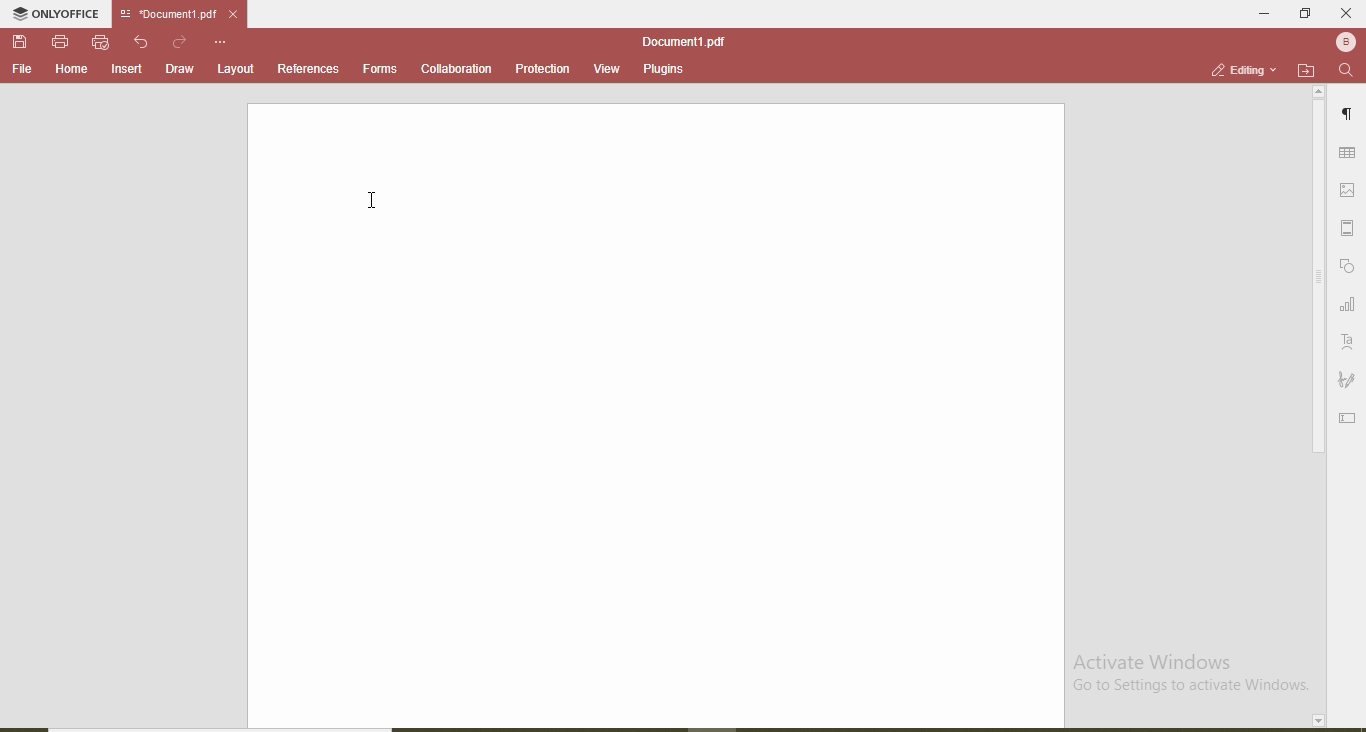 This screenshot has height=732, width=1366. What do you see at coordinates (455, 69) in the screenshot?
I see `collaboration` at bounding box center [455, 69].